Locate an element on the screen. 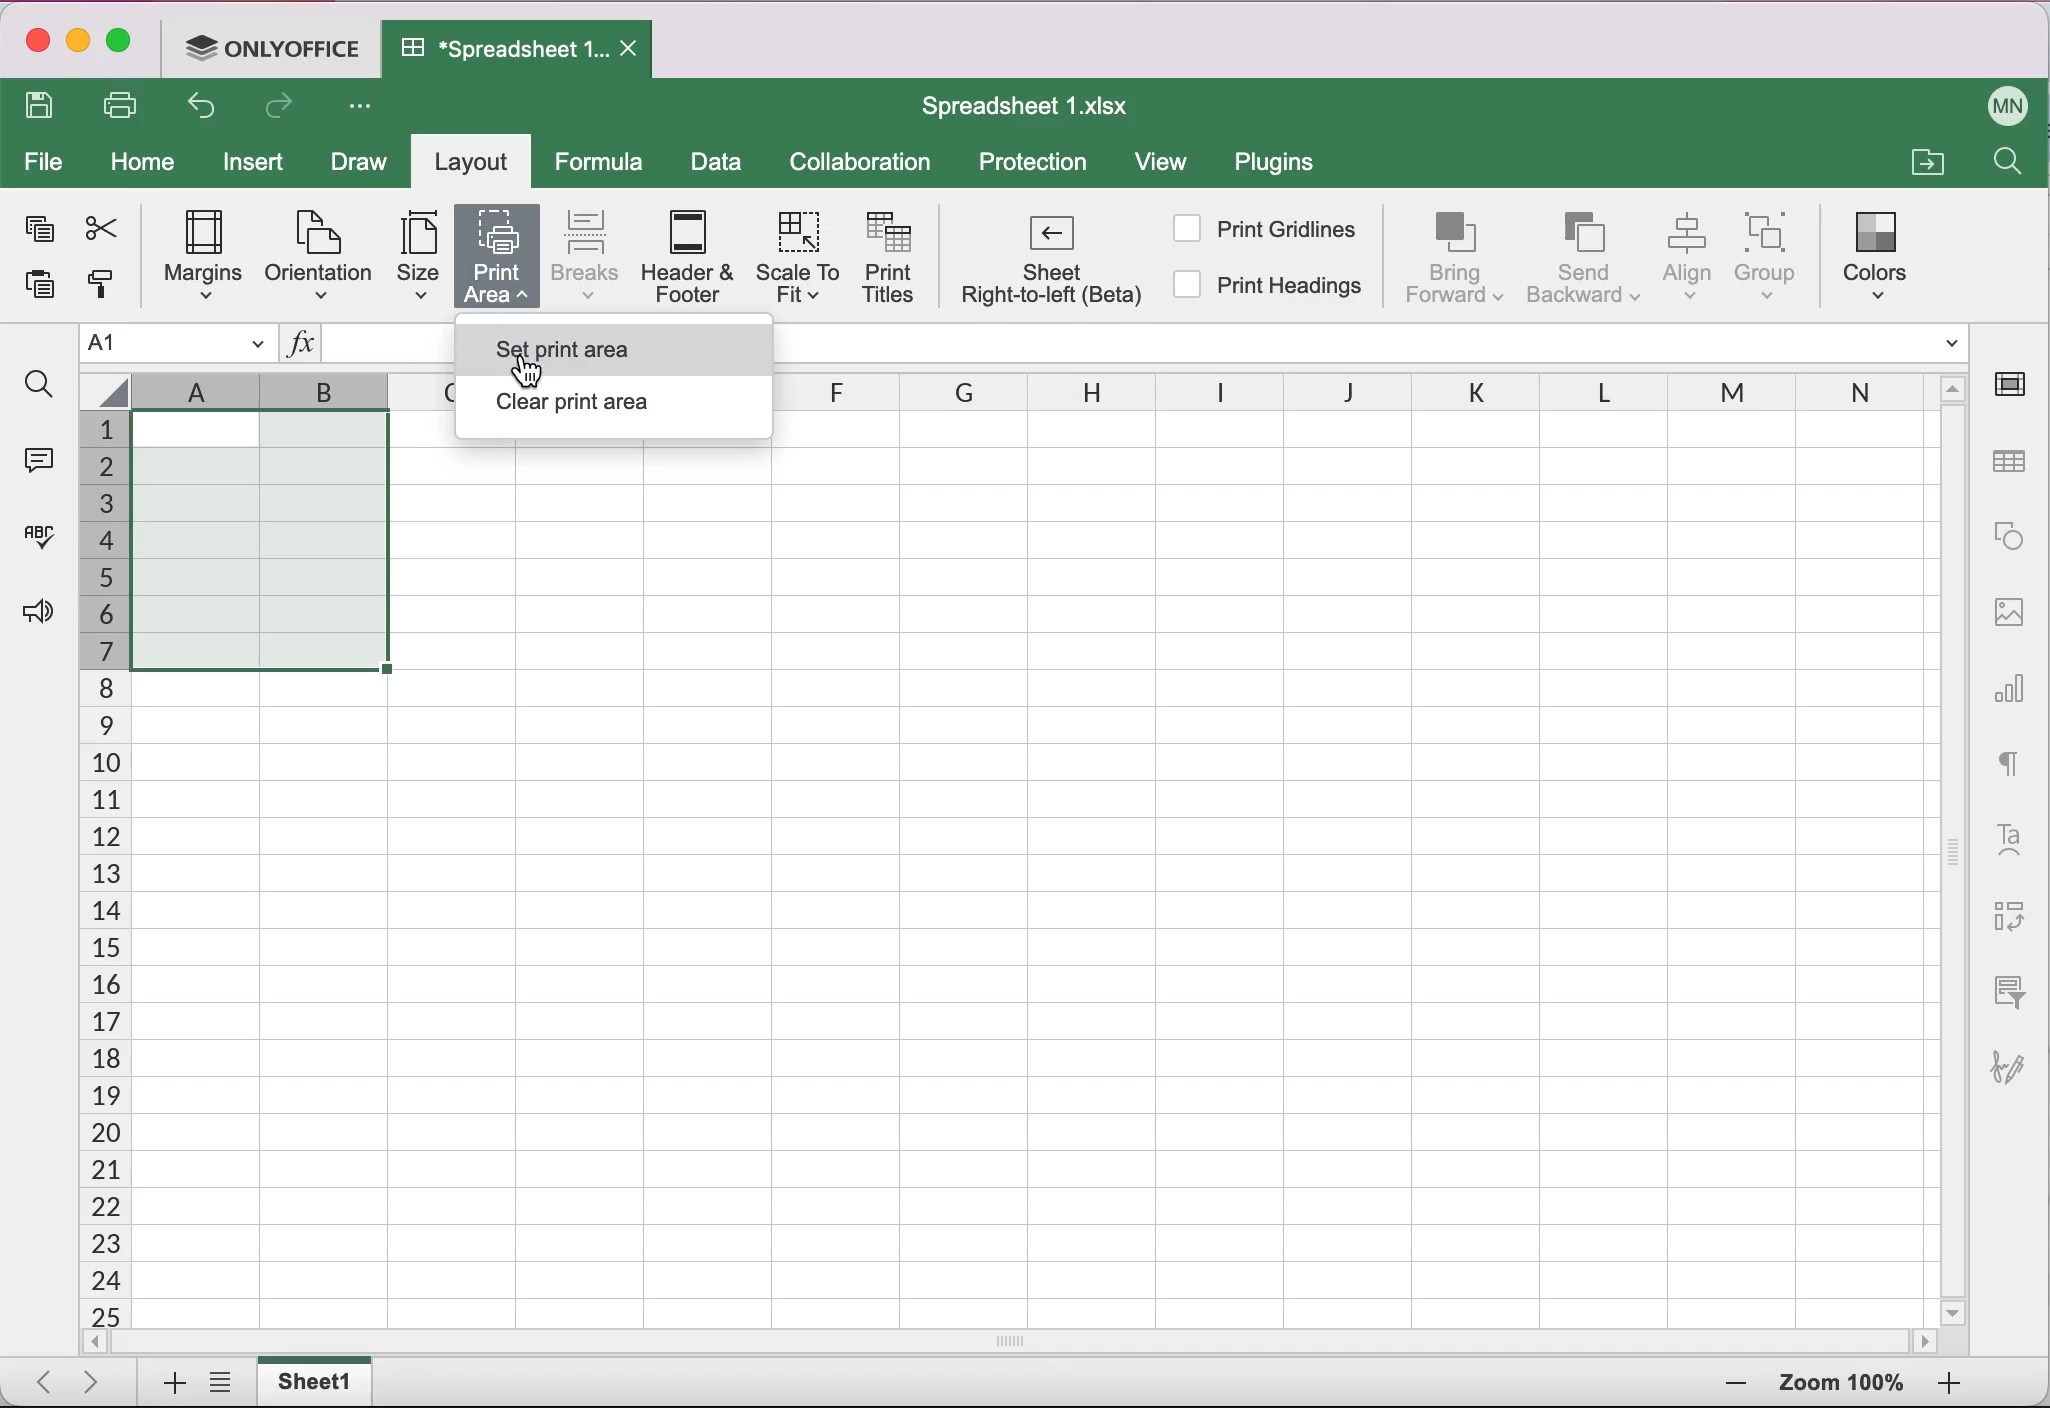 This screenshot has height=1408, width=2050. maximize is located at coordinates (126, 45).